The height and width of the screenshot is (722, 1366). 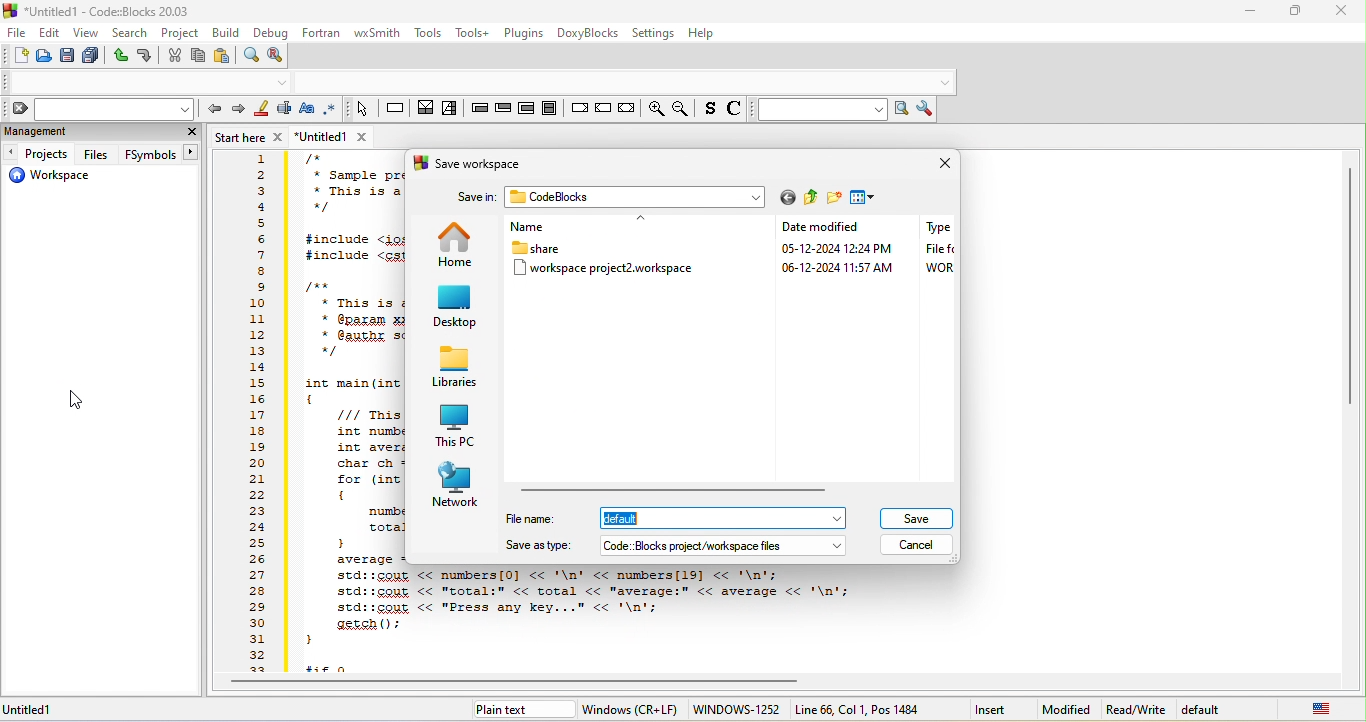 What do you see at coordinates (472, 166) in the screenshot?
I see `save workspace` at bounding box center [472, 166].